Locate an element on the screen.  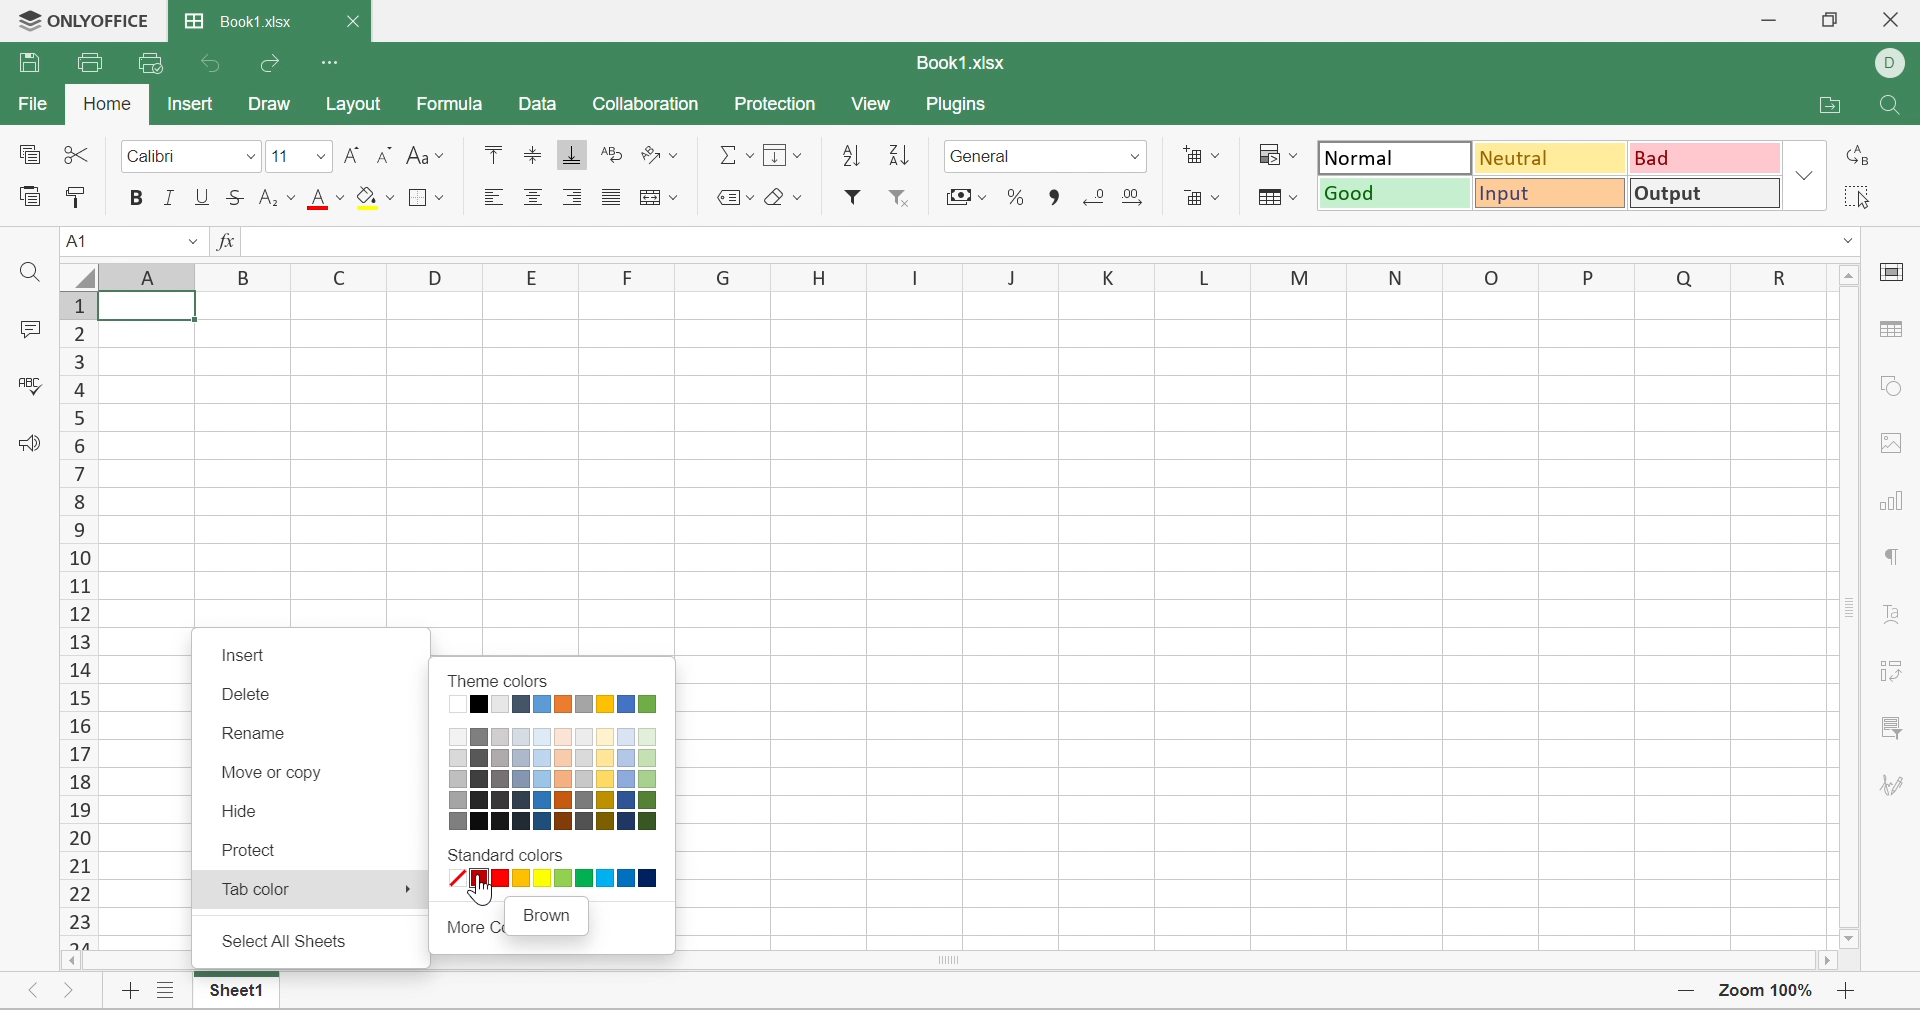
G is located at coordinates (725, 276).